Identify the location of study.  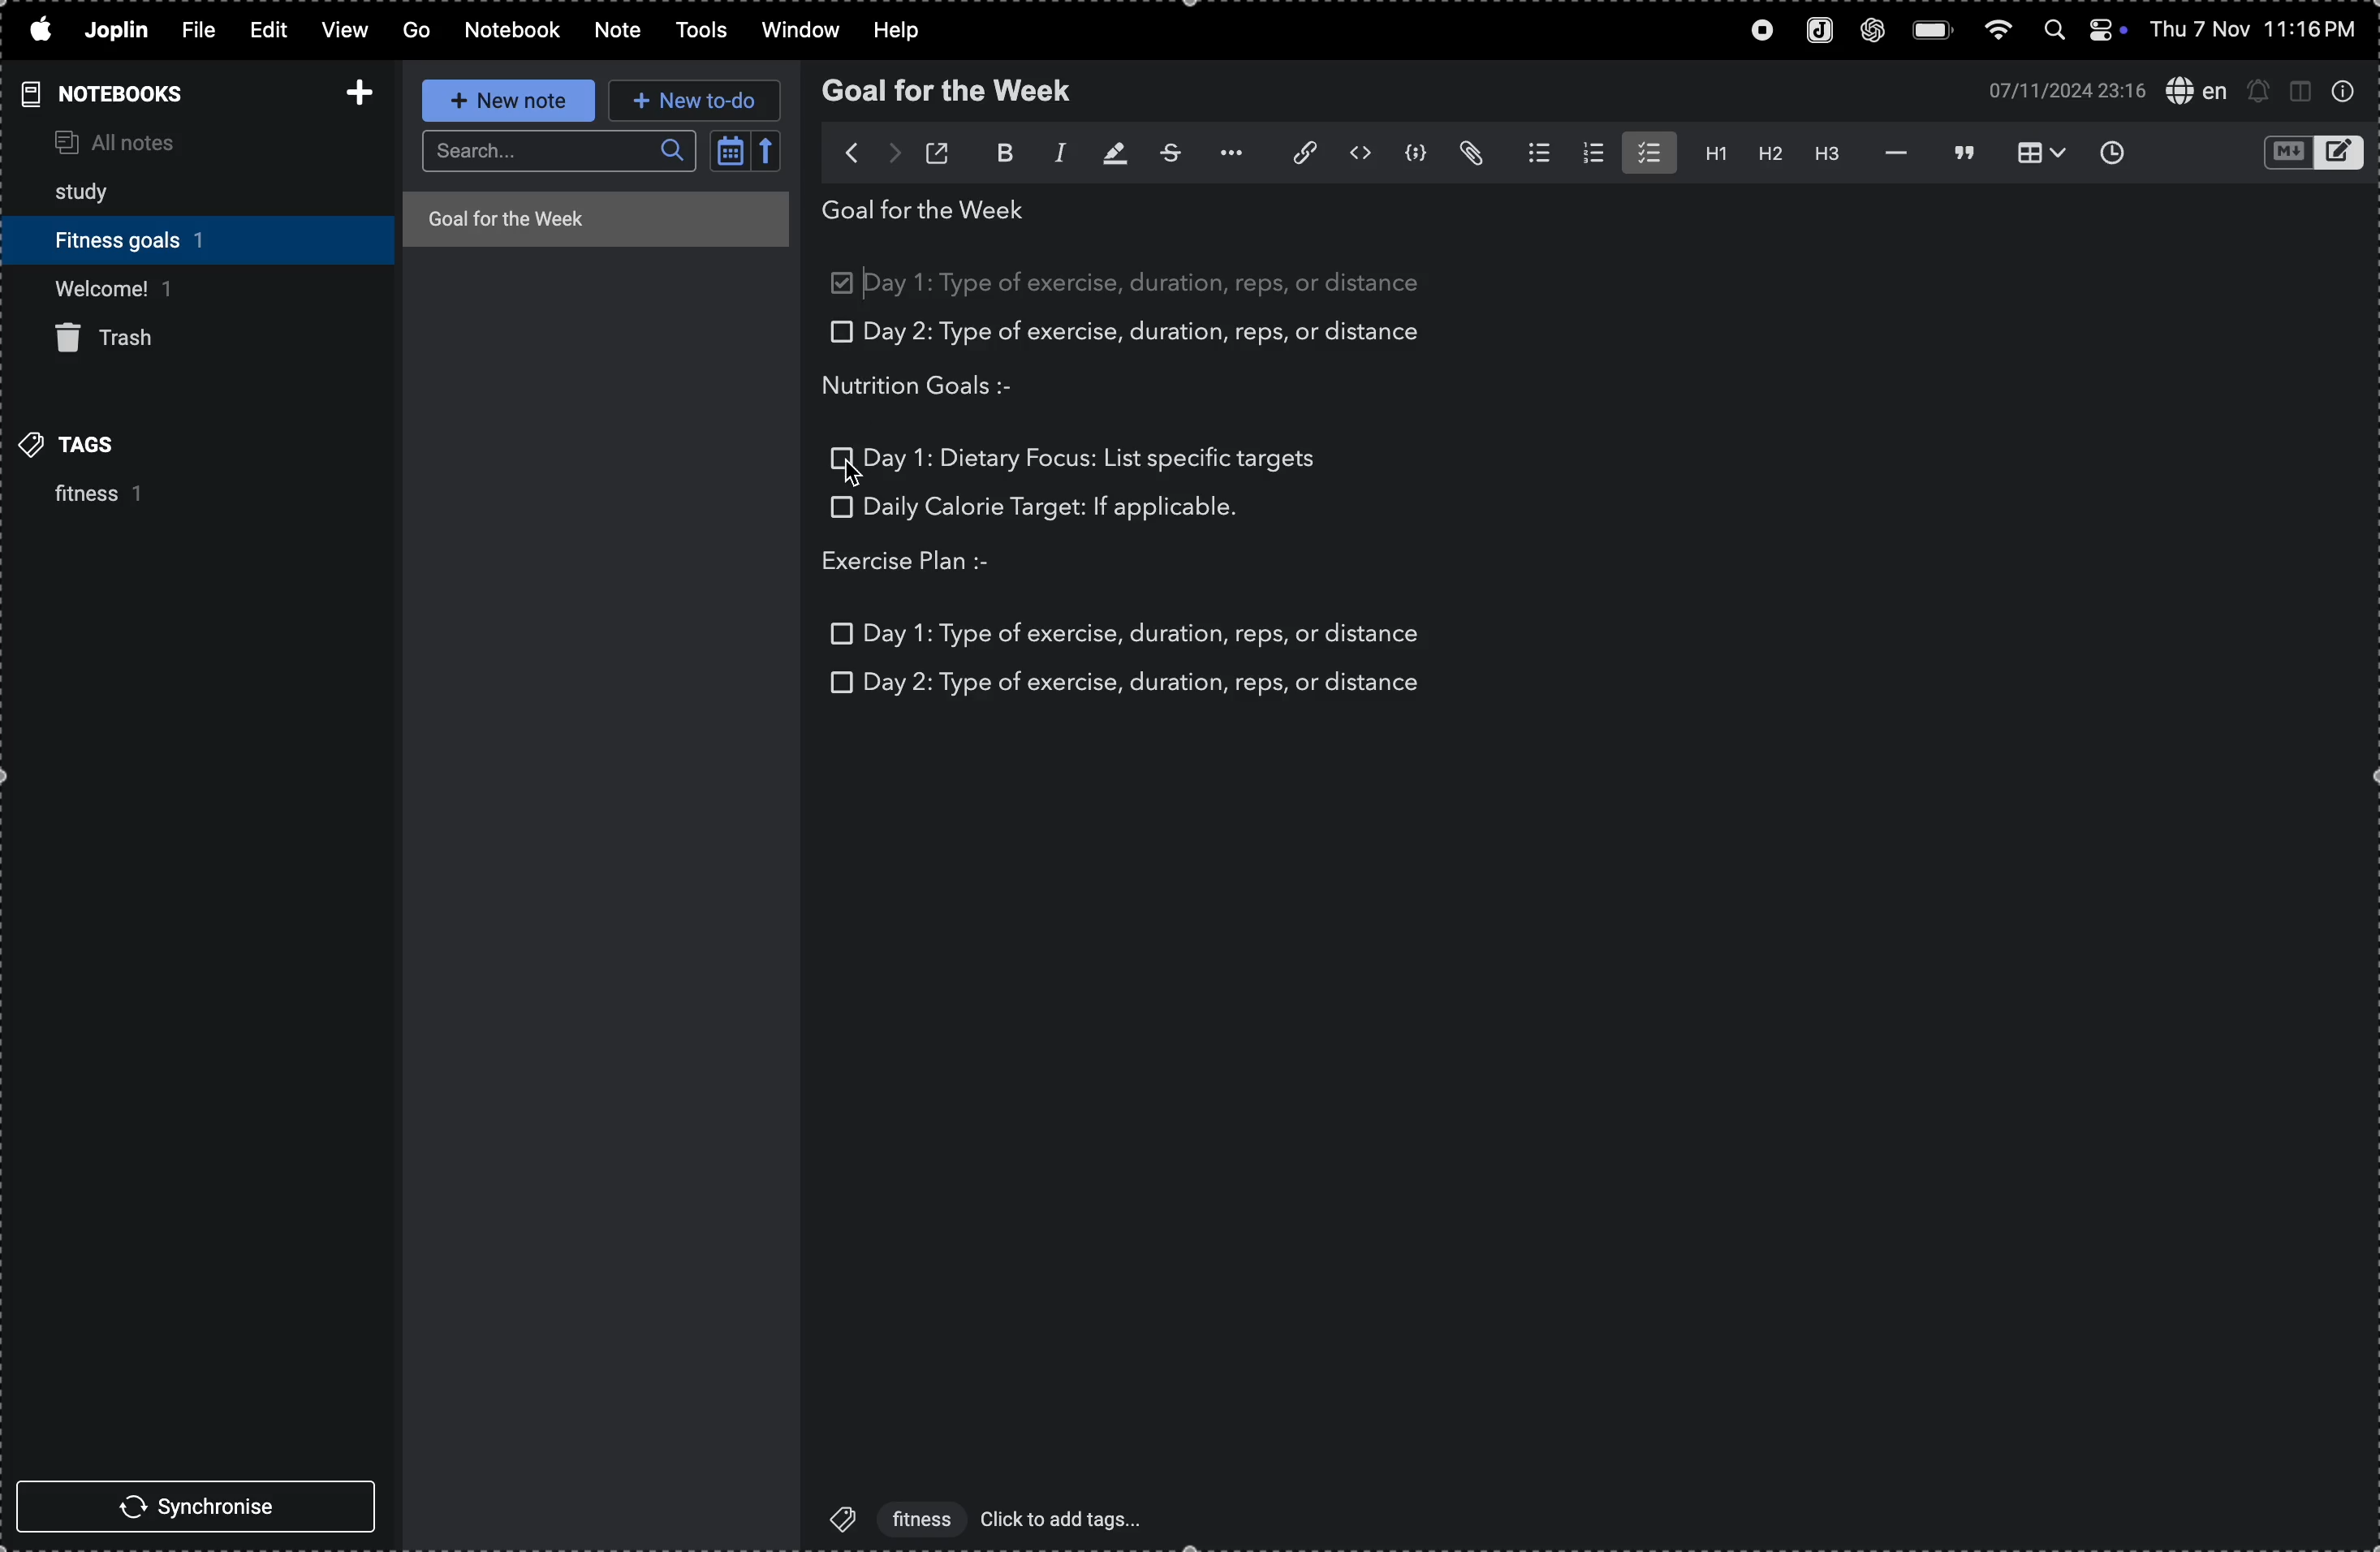
(97, 187).